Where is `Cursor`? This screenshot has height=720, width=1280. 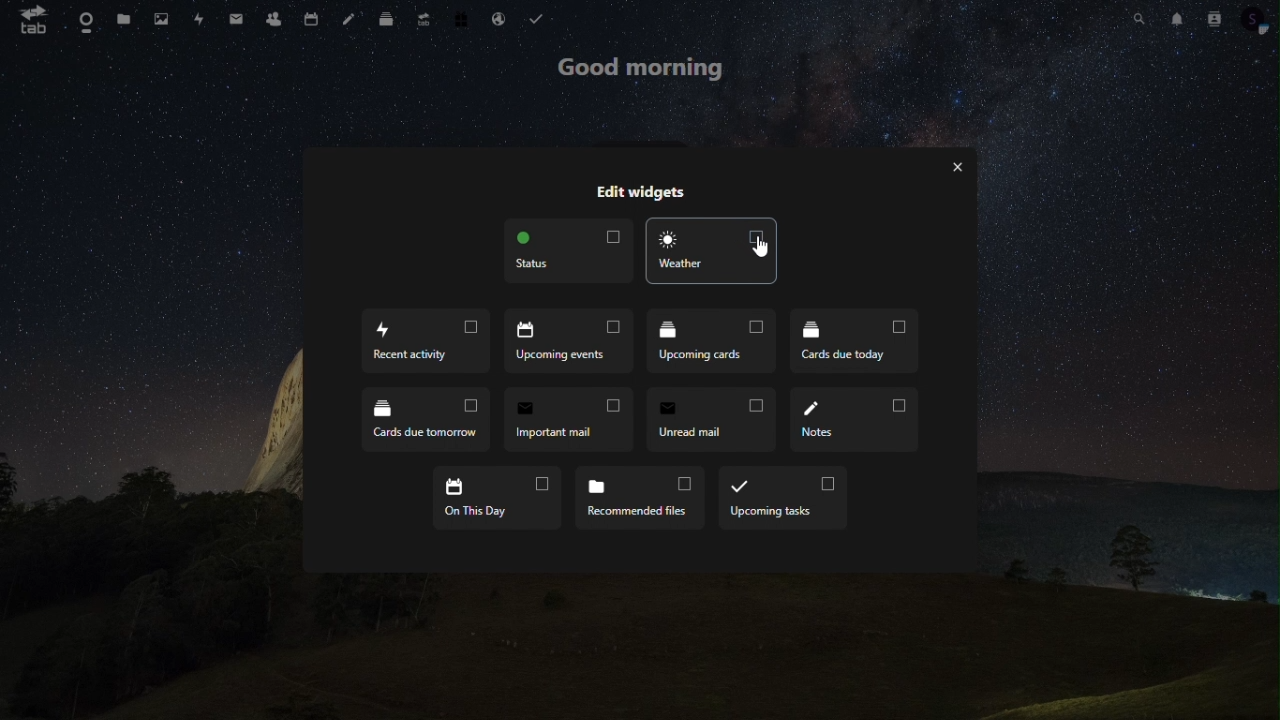 Cursor is located at coordinates (763, 248).